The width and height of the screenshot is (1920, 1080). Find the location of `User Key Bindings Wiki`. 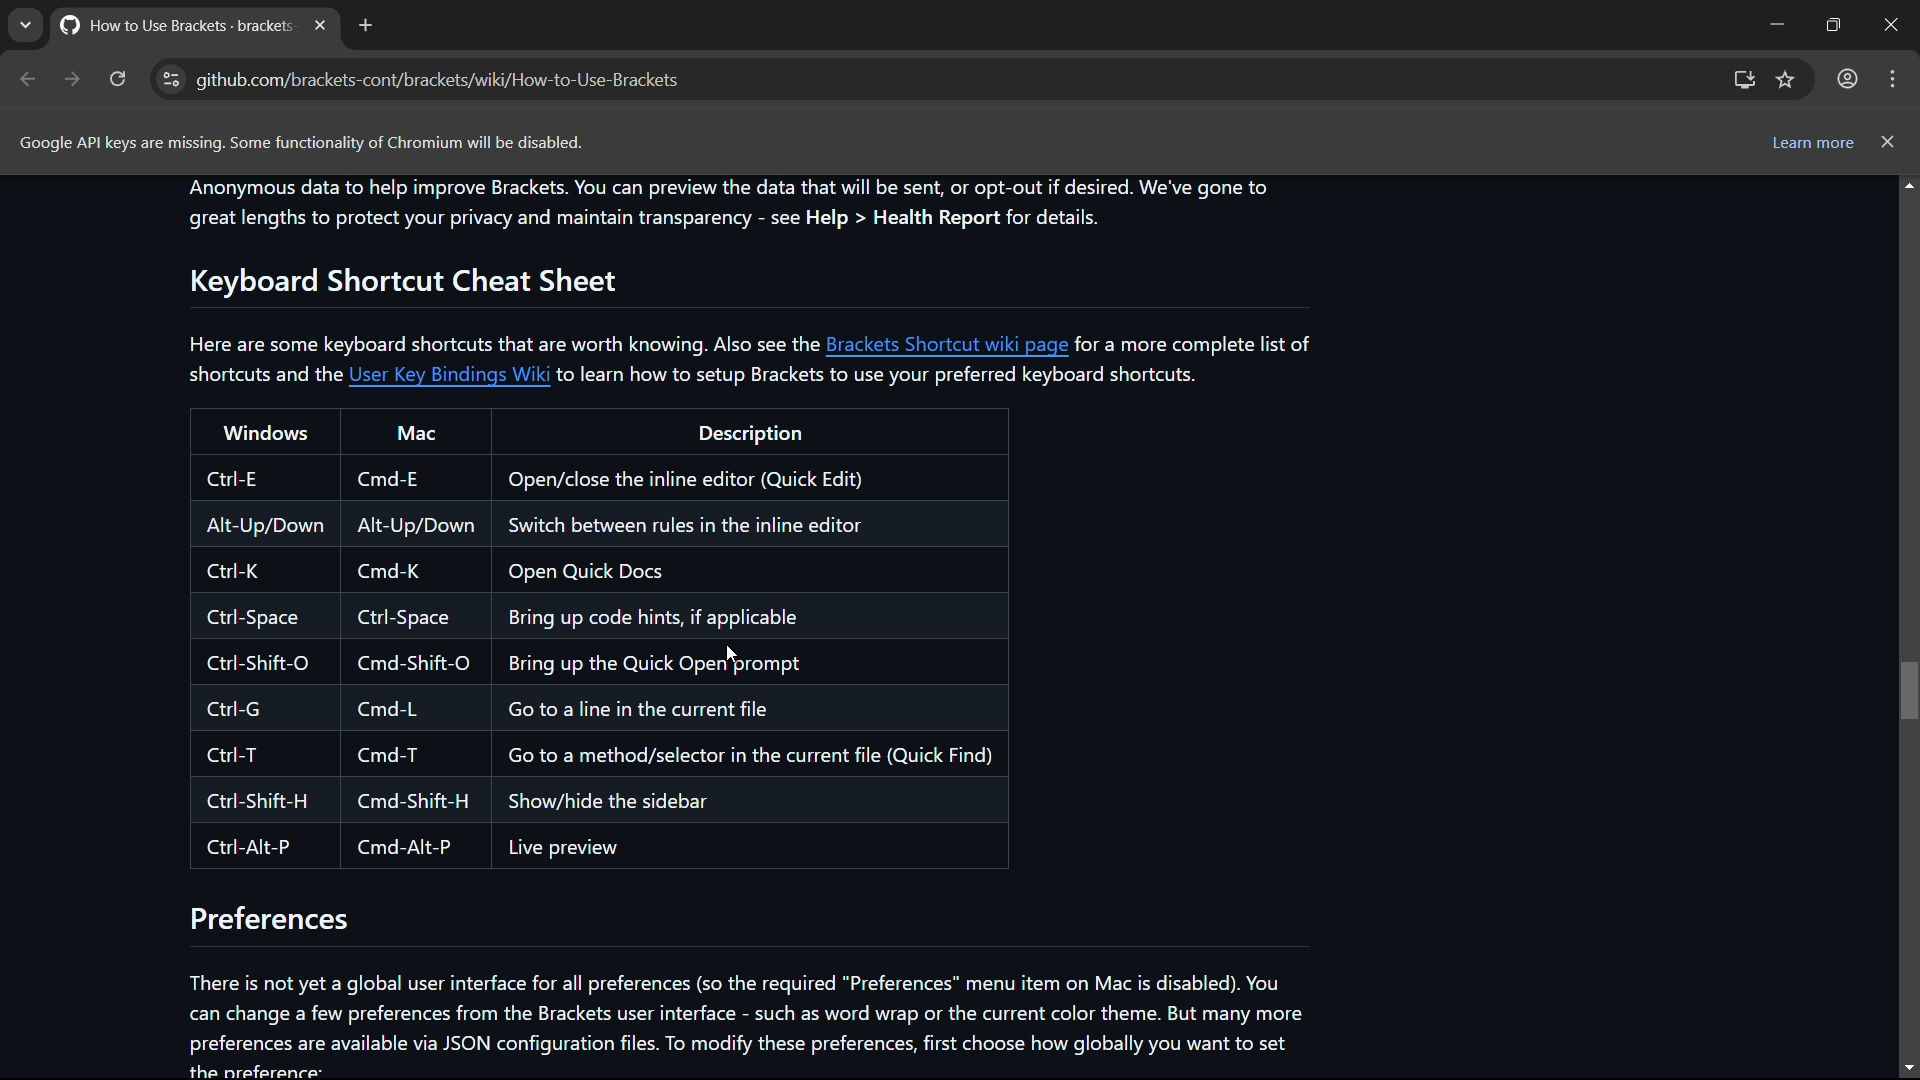

User Key Bindings Wiki is located at coordinates (450, 375).